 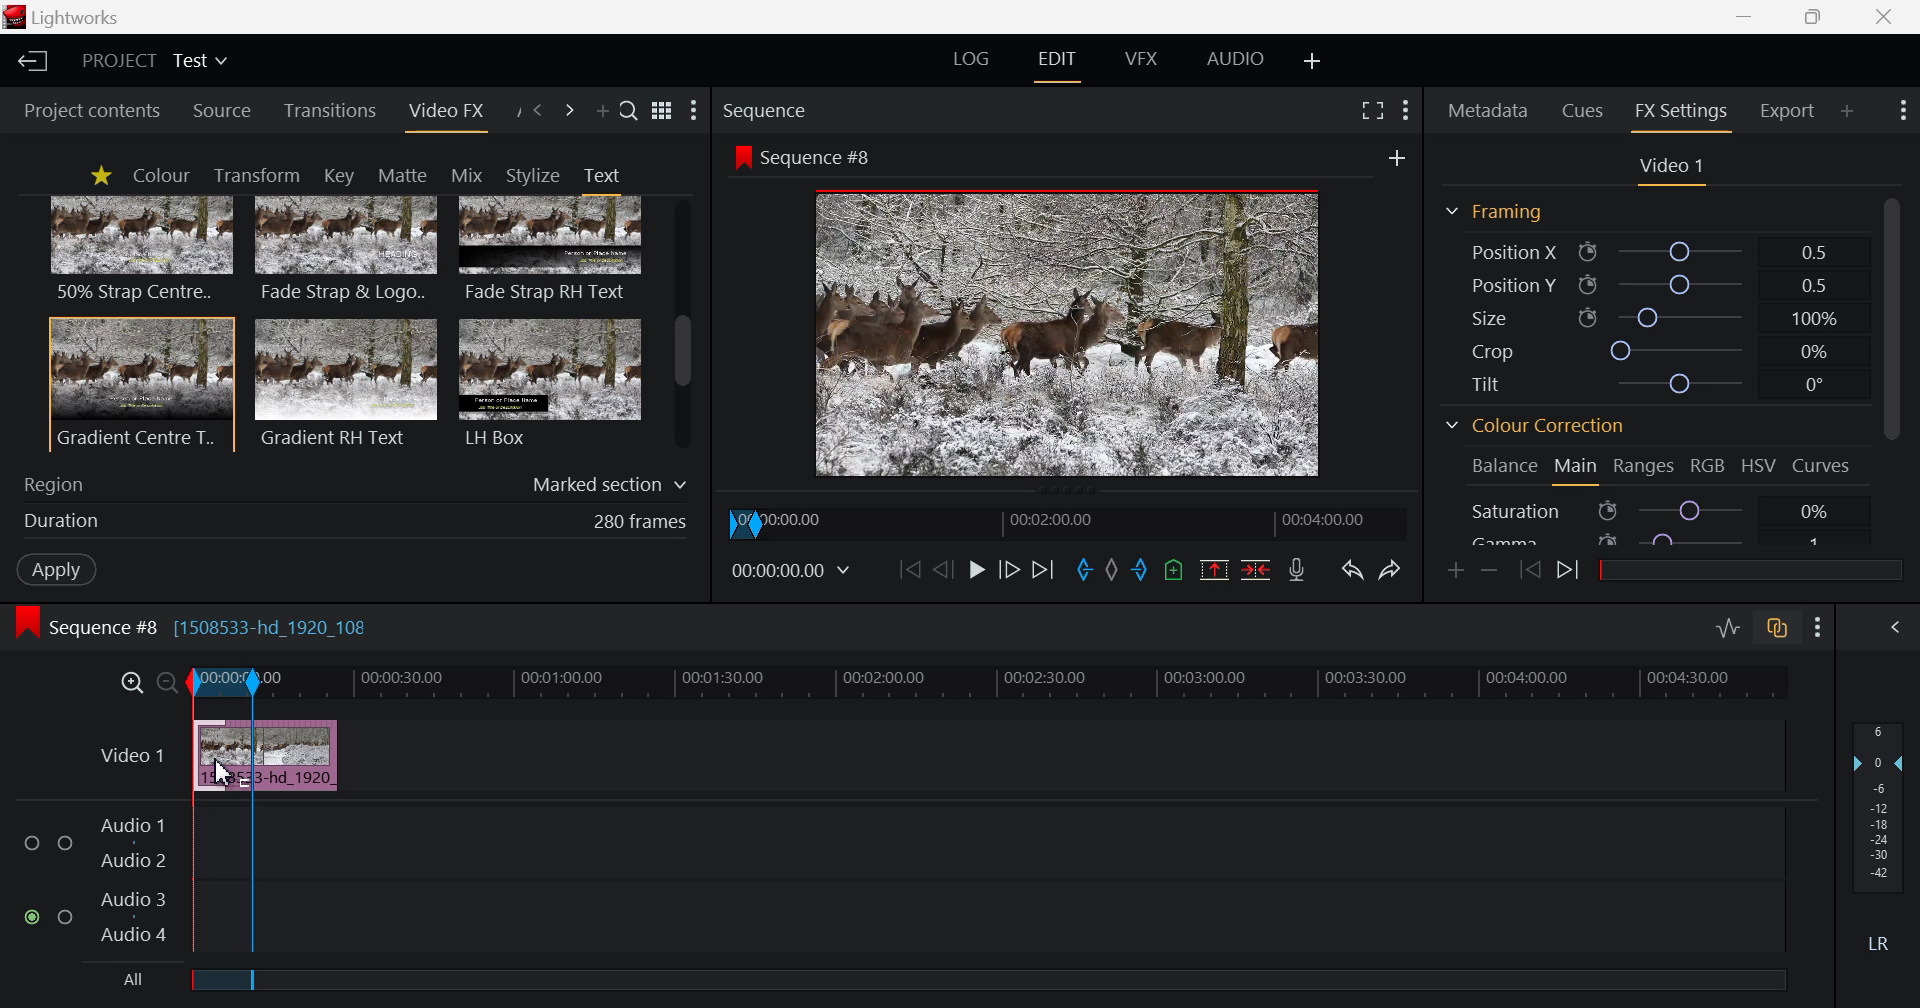 I want to click on Source, so click(x=222, y=112).